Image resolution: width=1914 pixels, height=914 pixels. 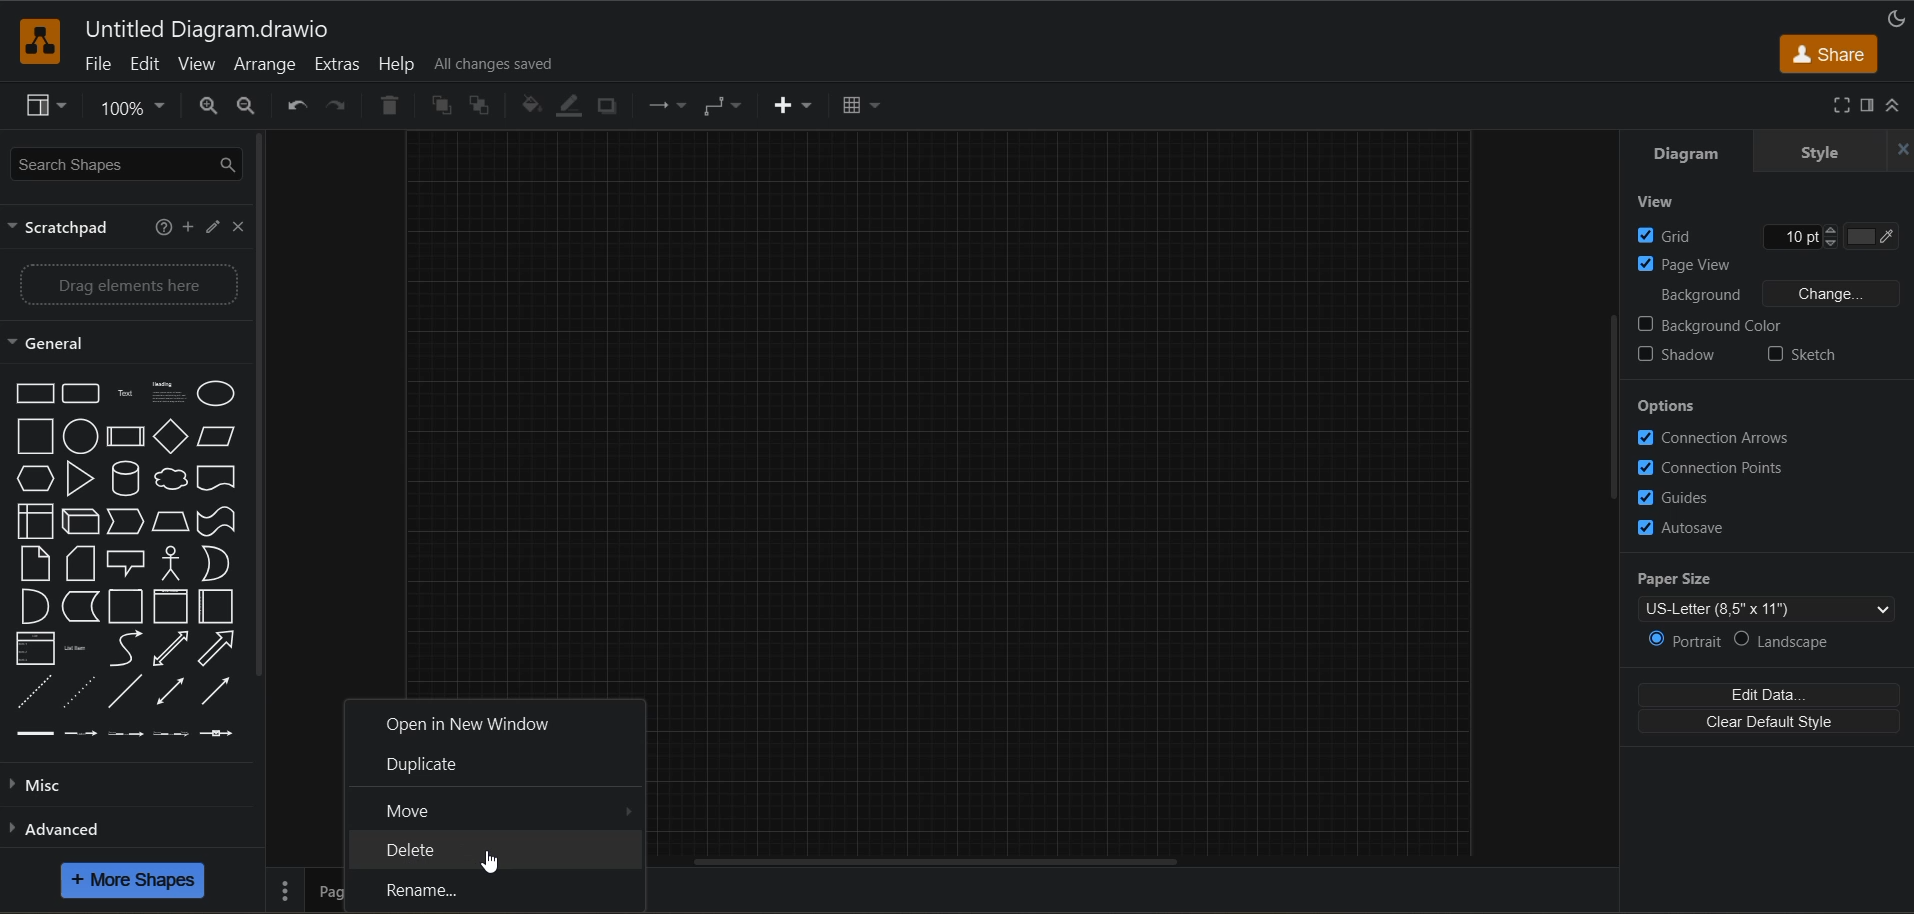 What do you see at coordinates (237, 227) in the screenshot?
I see `close` at bounding box center [237, 227].